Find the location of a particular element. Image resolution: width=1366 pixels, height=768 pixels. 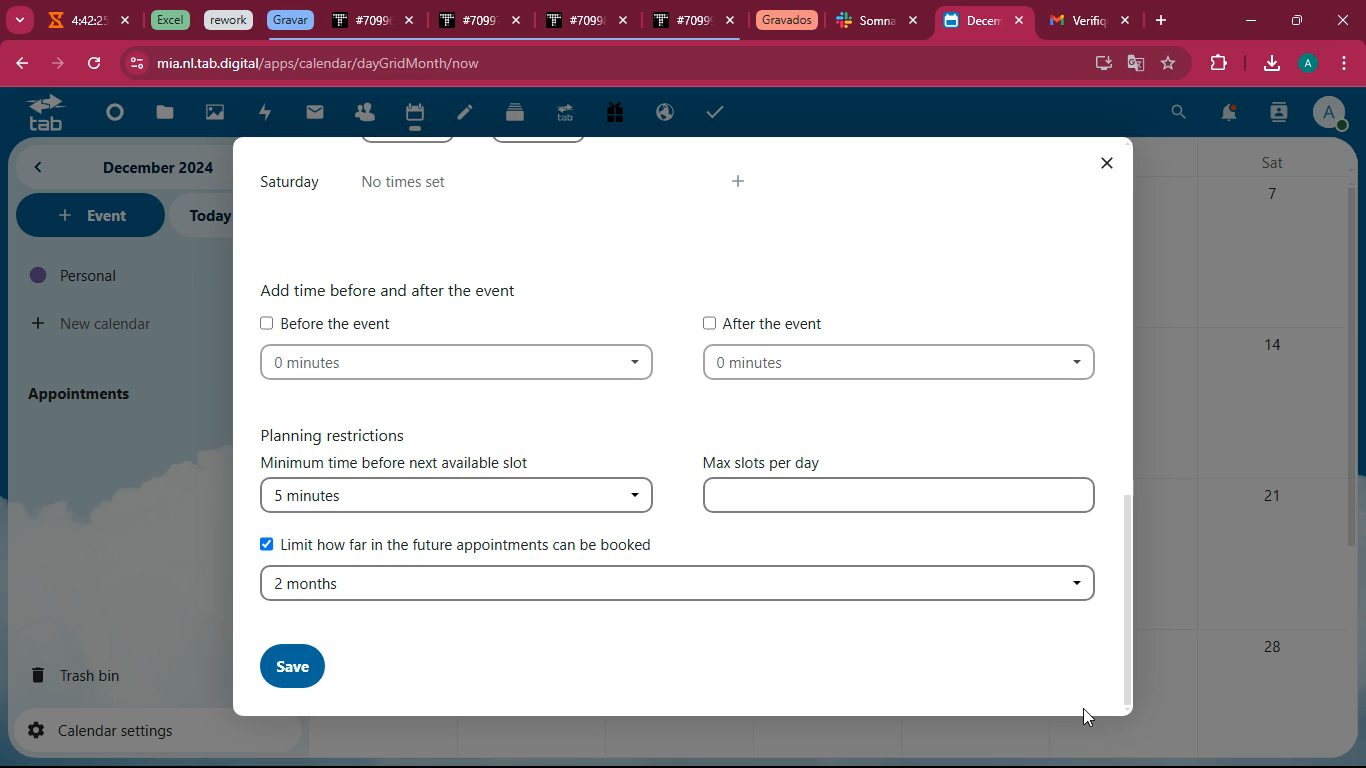

time is located at coordinates (458, 365).